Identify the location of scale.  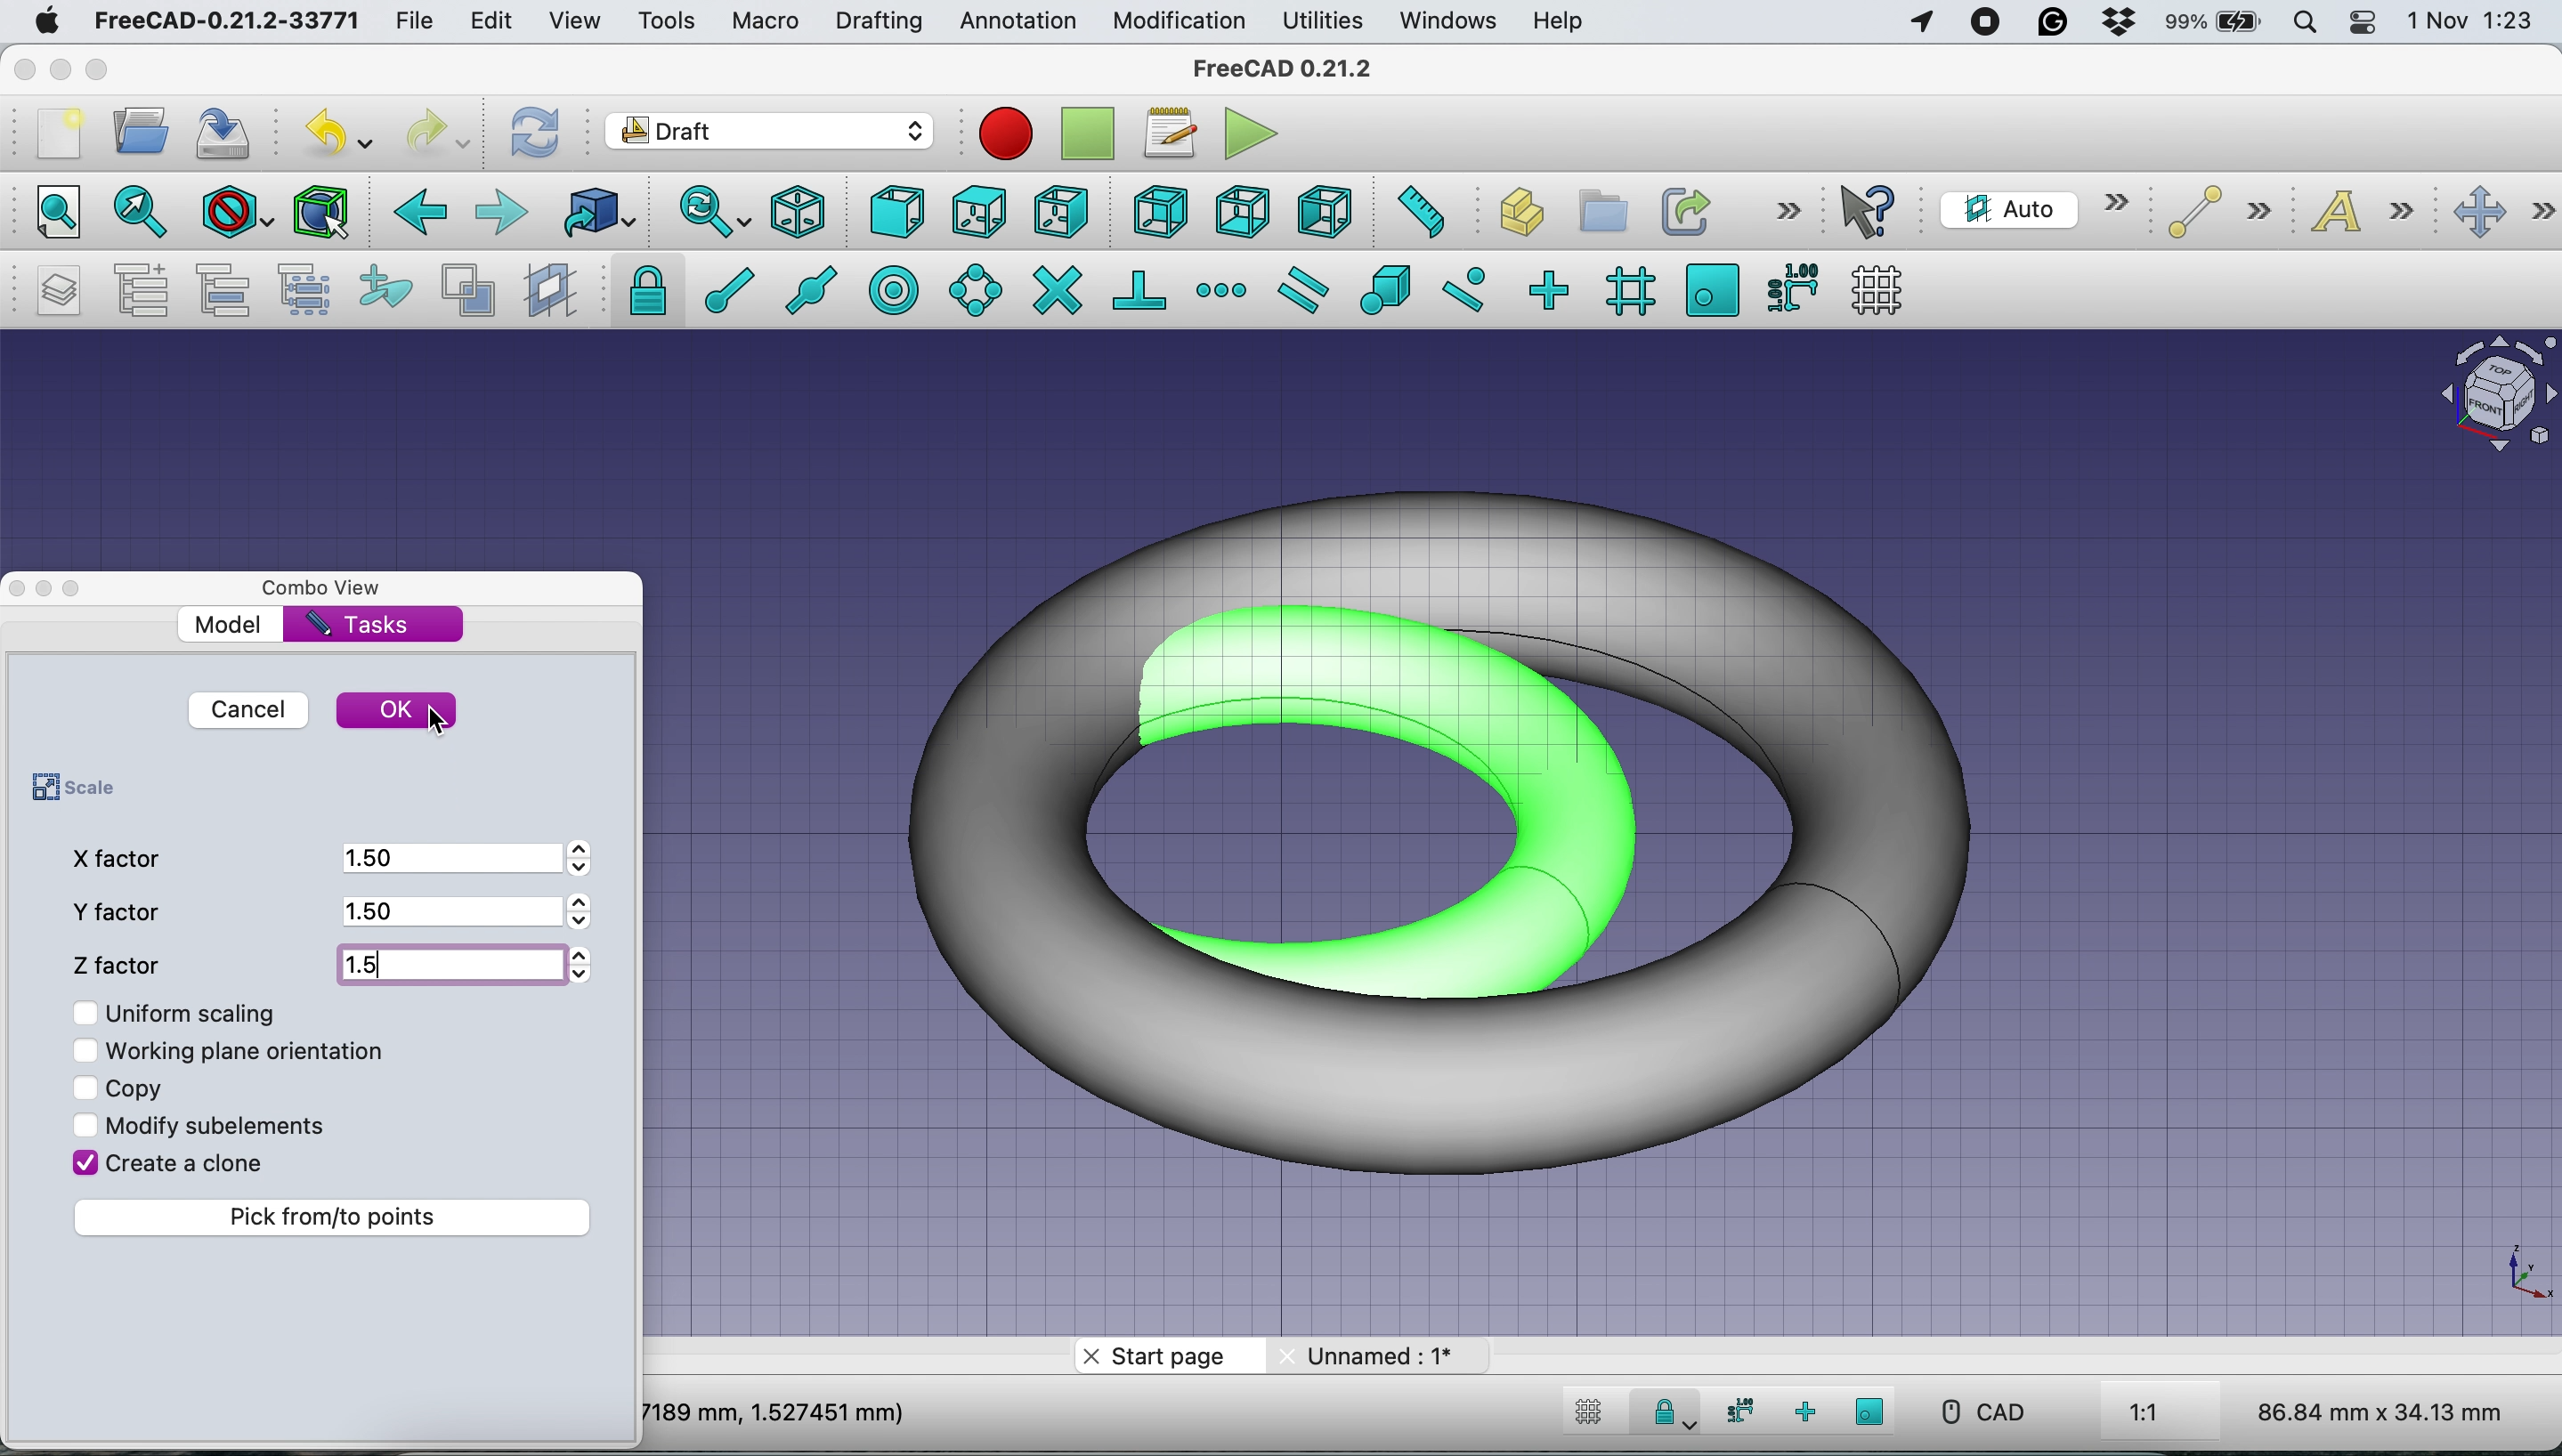
(68, 789).